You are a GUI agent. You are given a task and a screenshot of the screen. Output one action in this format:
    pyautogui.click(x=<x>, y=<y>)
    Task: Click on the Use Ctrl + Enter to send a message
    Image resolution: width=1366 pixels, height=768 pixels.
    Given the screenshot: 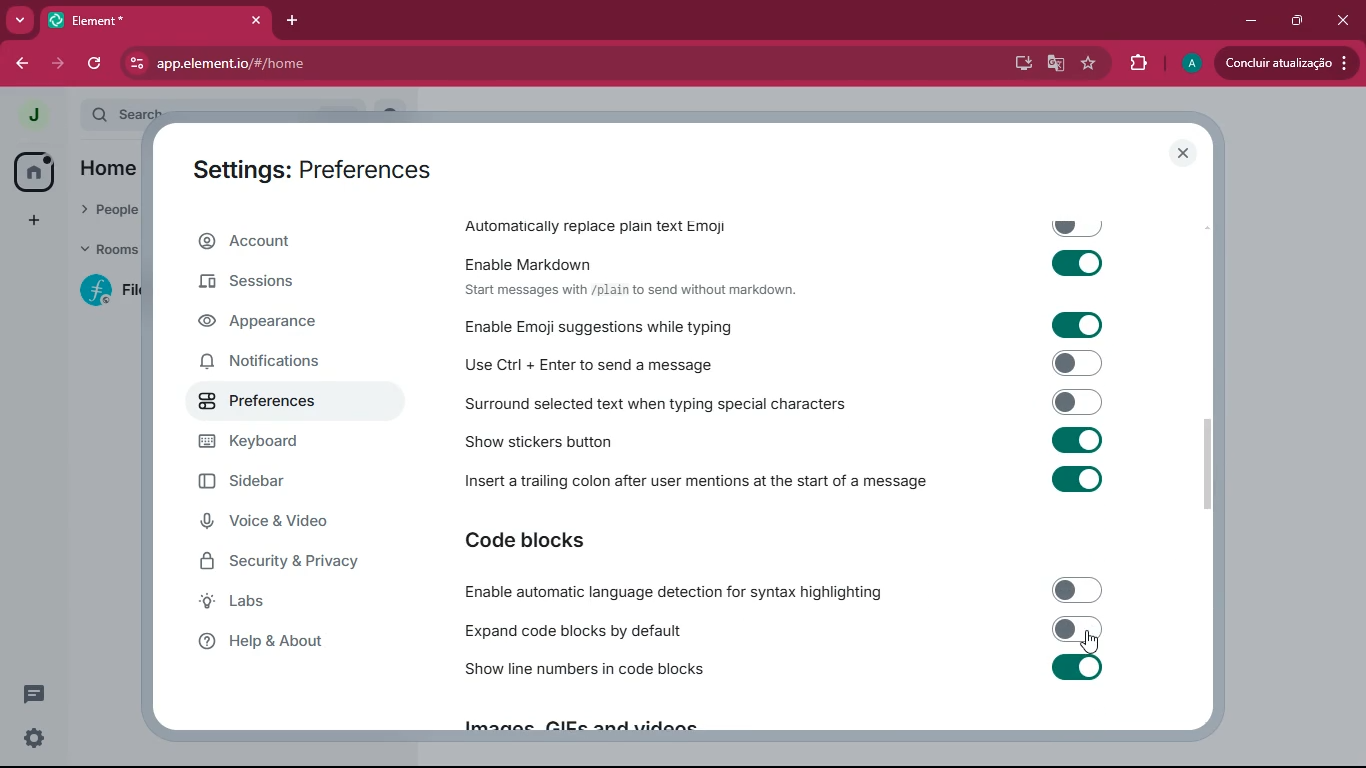 What is the action you would take?
    pyautogui.click(x=788, y=362)
    